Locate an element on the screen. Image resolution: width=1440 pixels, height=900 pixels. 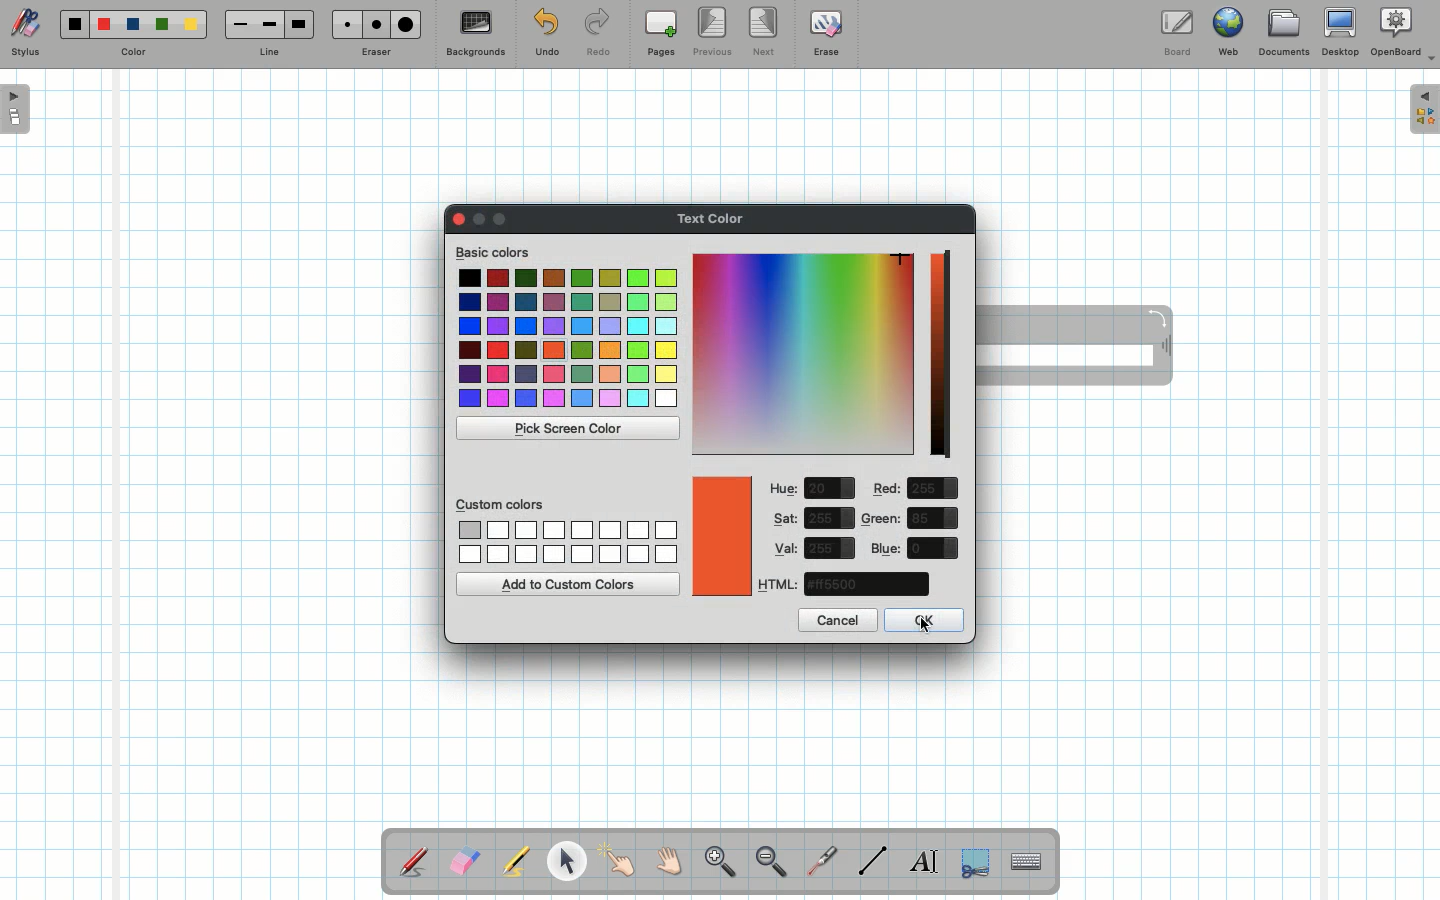
Cancel is located at coordinates (837, 620).